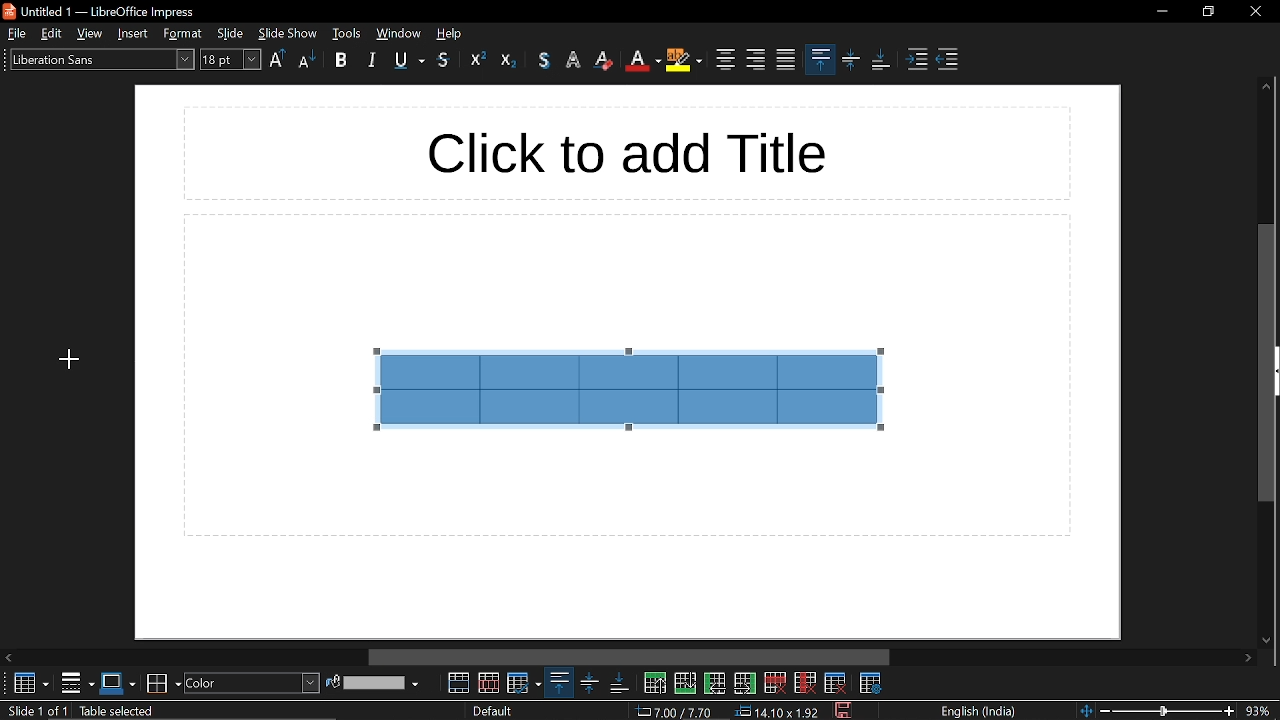  Describe the element at coordinates (525, 682) in the screenshot. I see `optimize` at that location.